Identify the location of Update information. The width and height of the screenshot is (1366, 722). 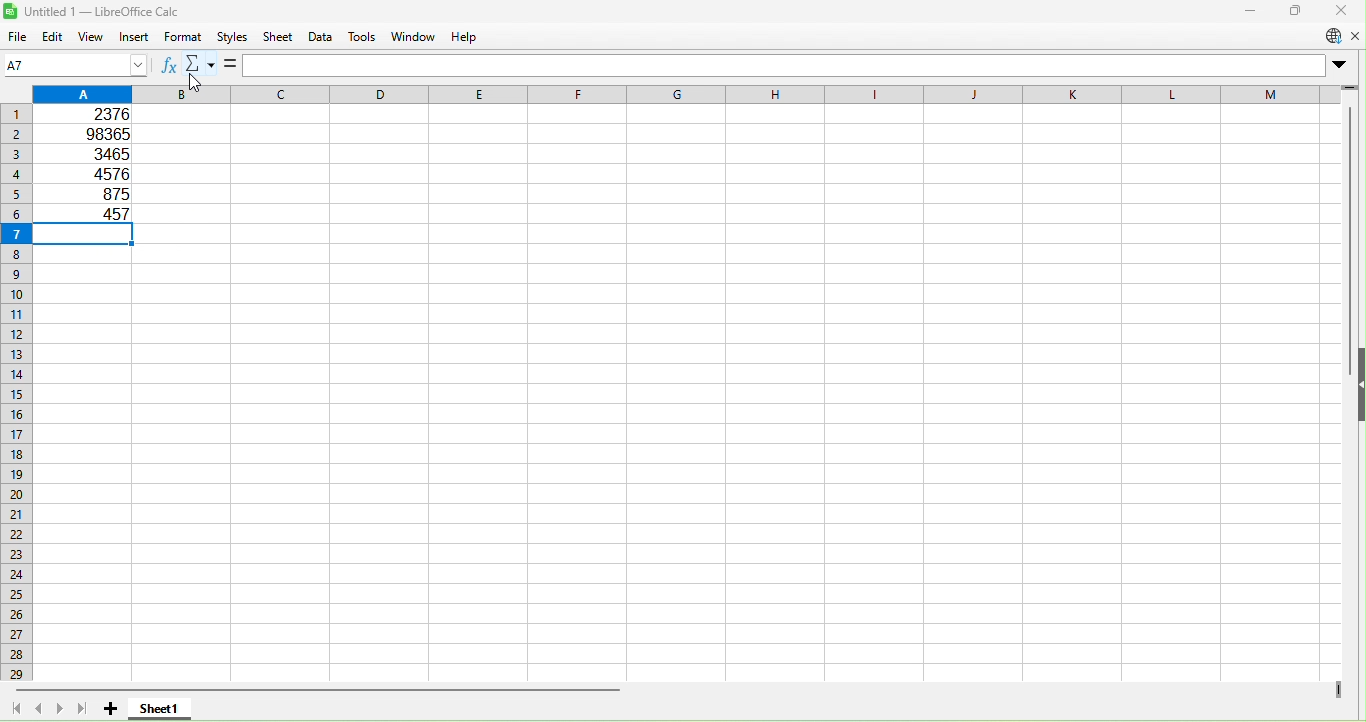
(1332, 37).